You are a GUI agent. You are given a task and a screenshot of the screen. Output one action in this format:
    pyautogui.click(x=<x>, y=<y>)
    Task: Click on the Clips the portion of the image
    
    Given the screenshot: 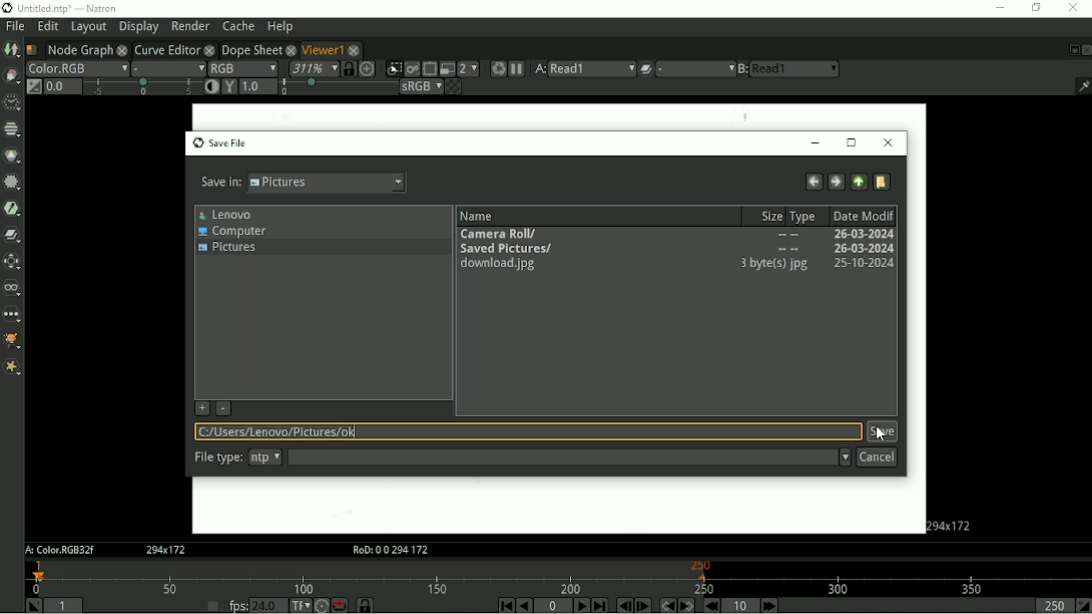 What is the action you would take?
    pyautogui.click(x=393, y=69)
    